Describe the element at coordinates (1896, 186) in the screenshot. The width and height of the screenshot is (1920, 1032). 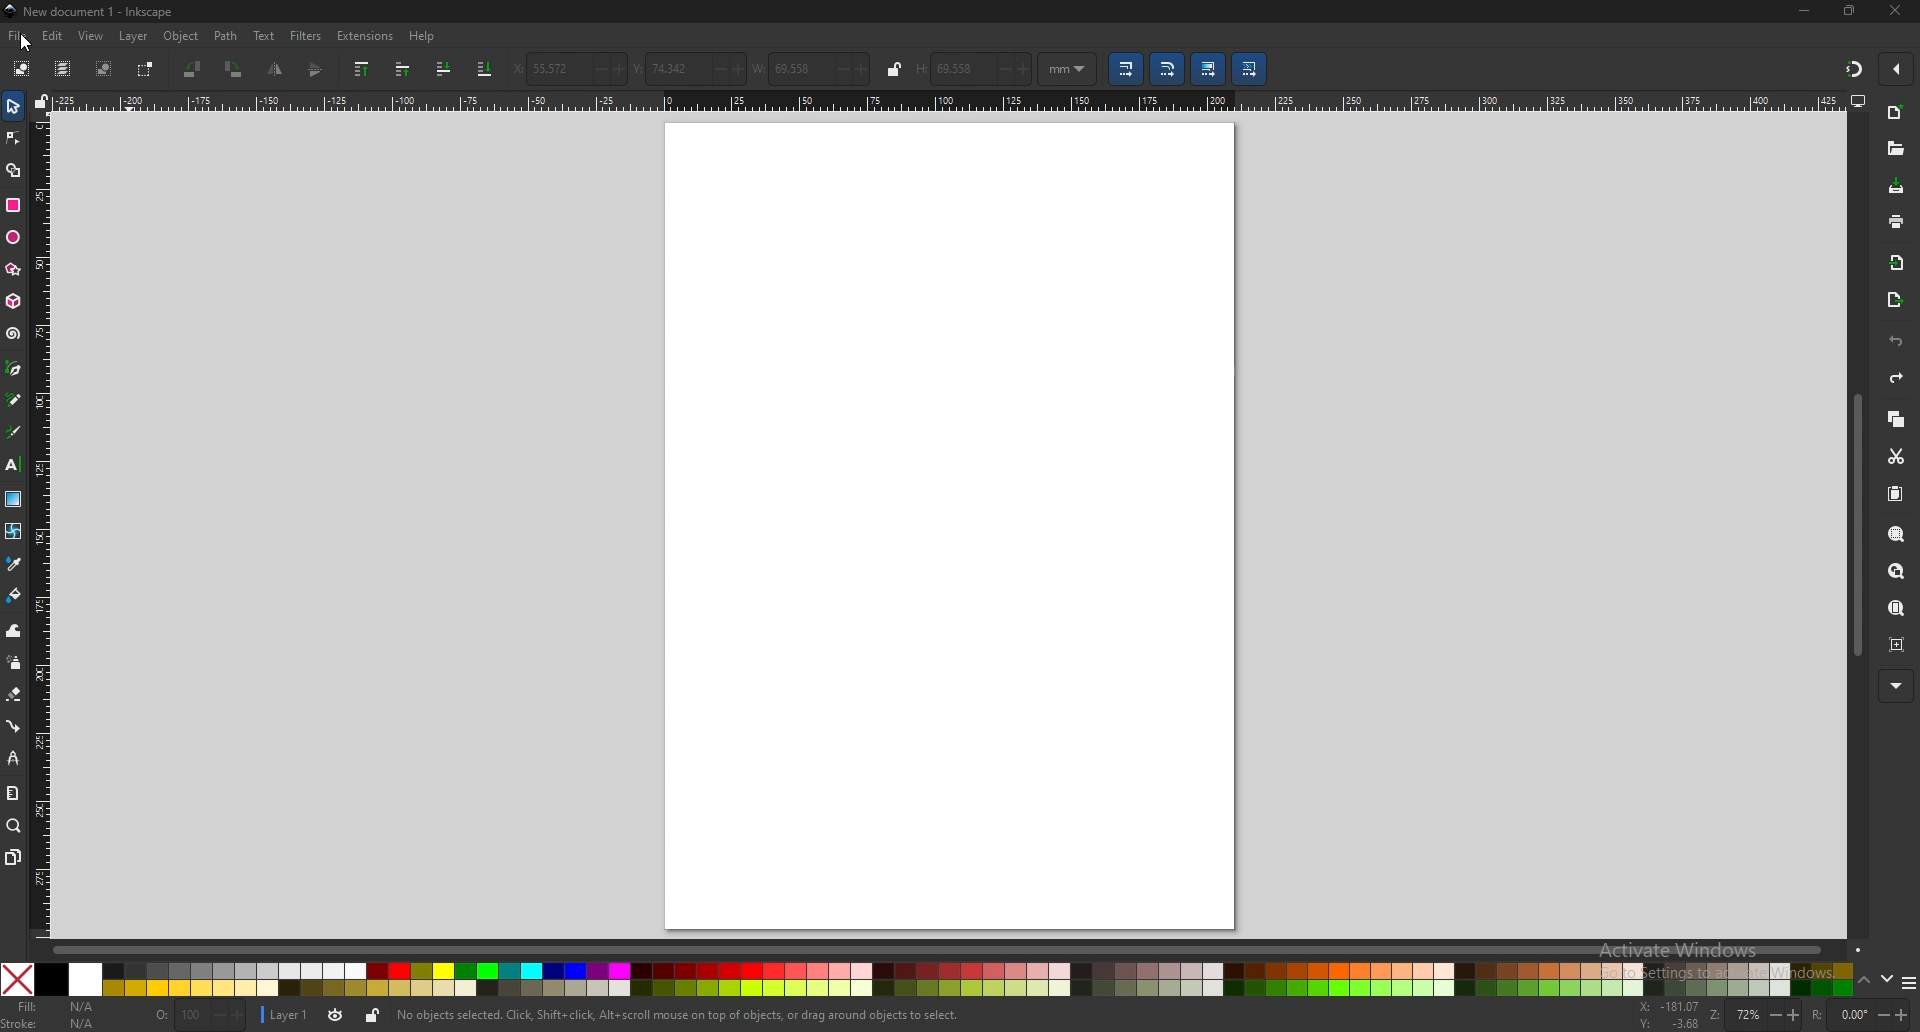
I see `save` at that location.